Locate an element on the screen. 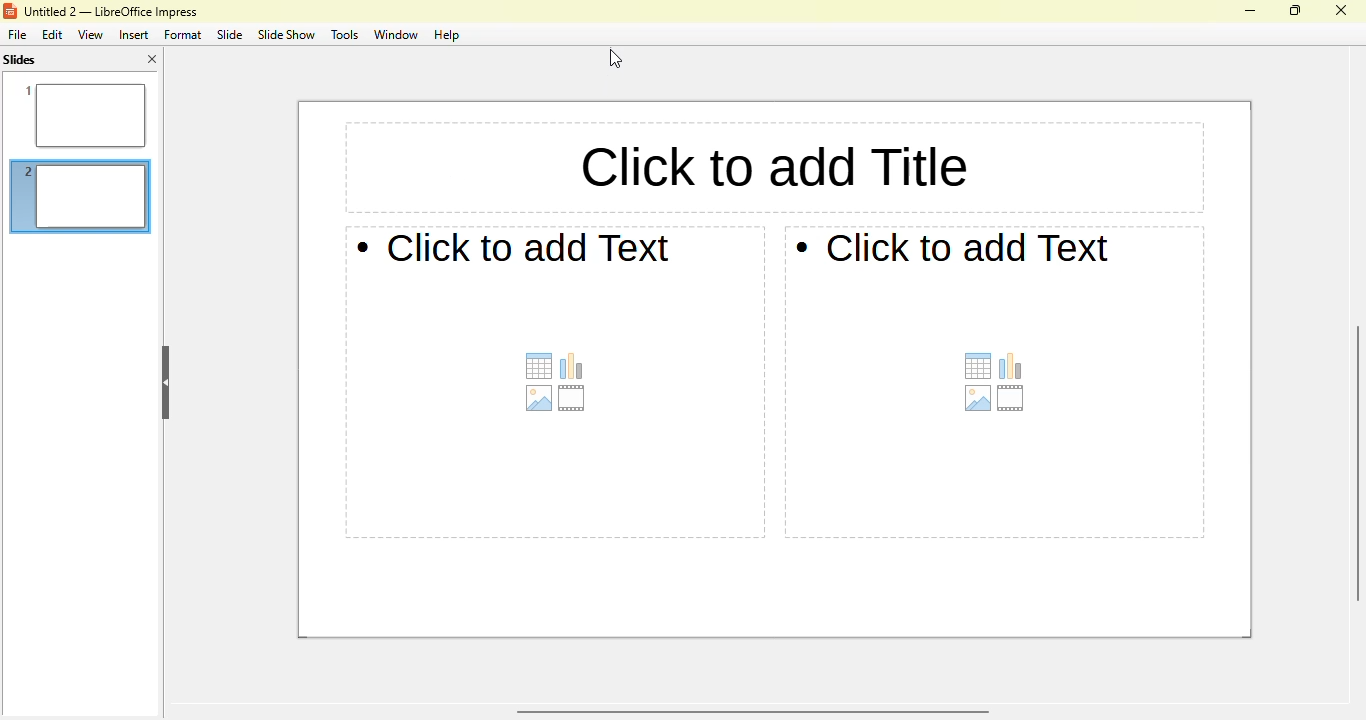 This screenshot has height=720, width=1366. insert table is located at coordinates (540, 366).